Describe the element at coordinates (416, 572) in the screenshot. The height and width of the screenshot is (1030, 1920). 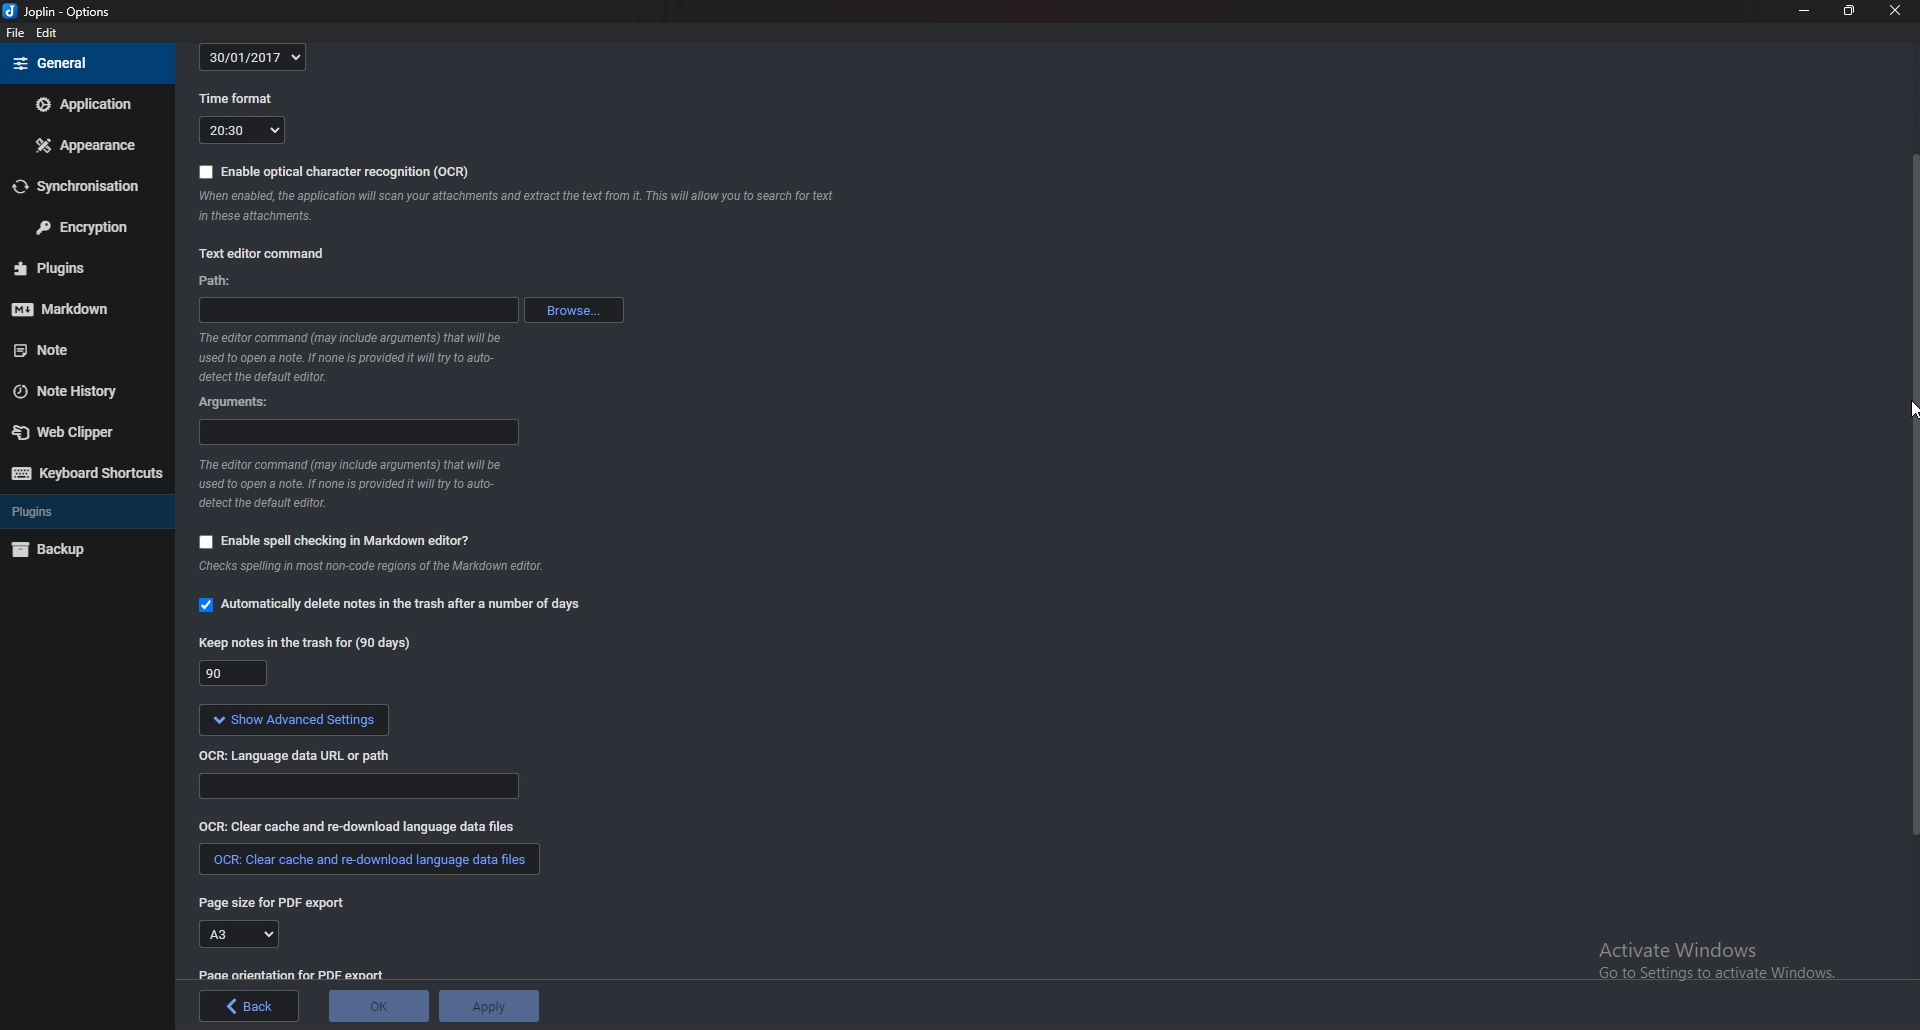
I see `info` at that location.